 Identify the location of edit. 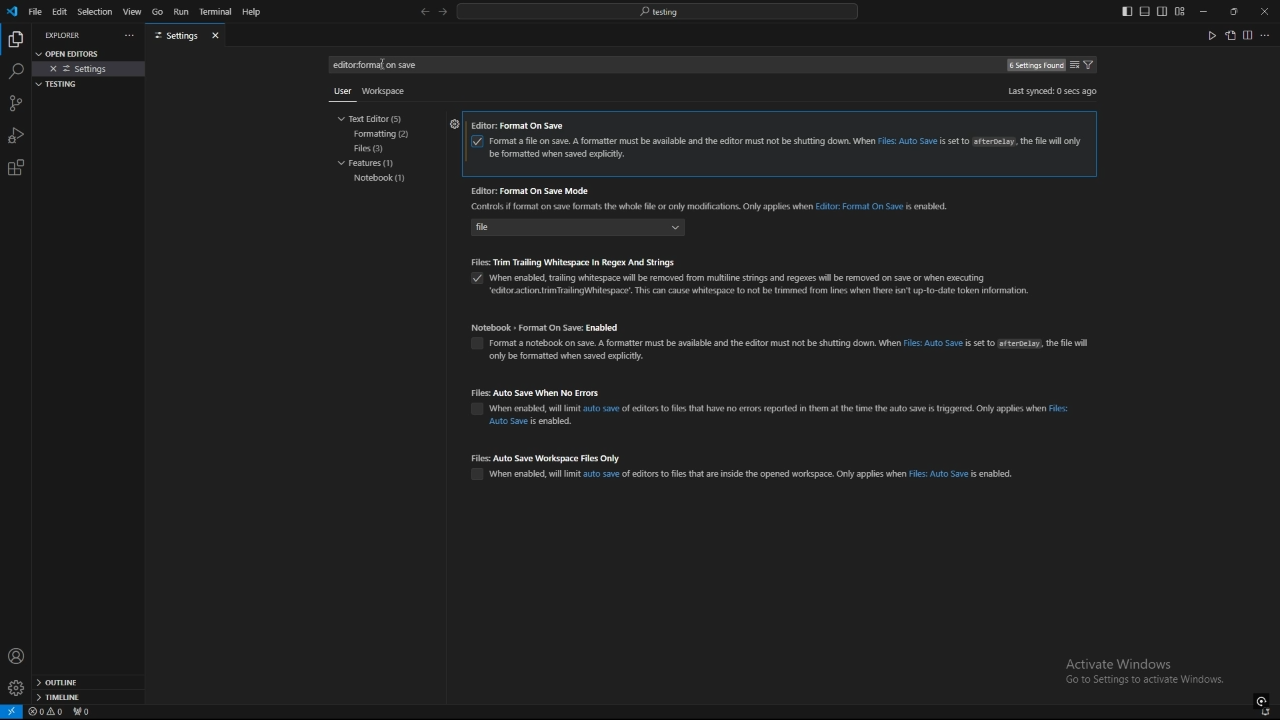
(60, 11).